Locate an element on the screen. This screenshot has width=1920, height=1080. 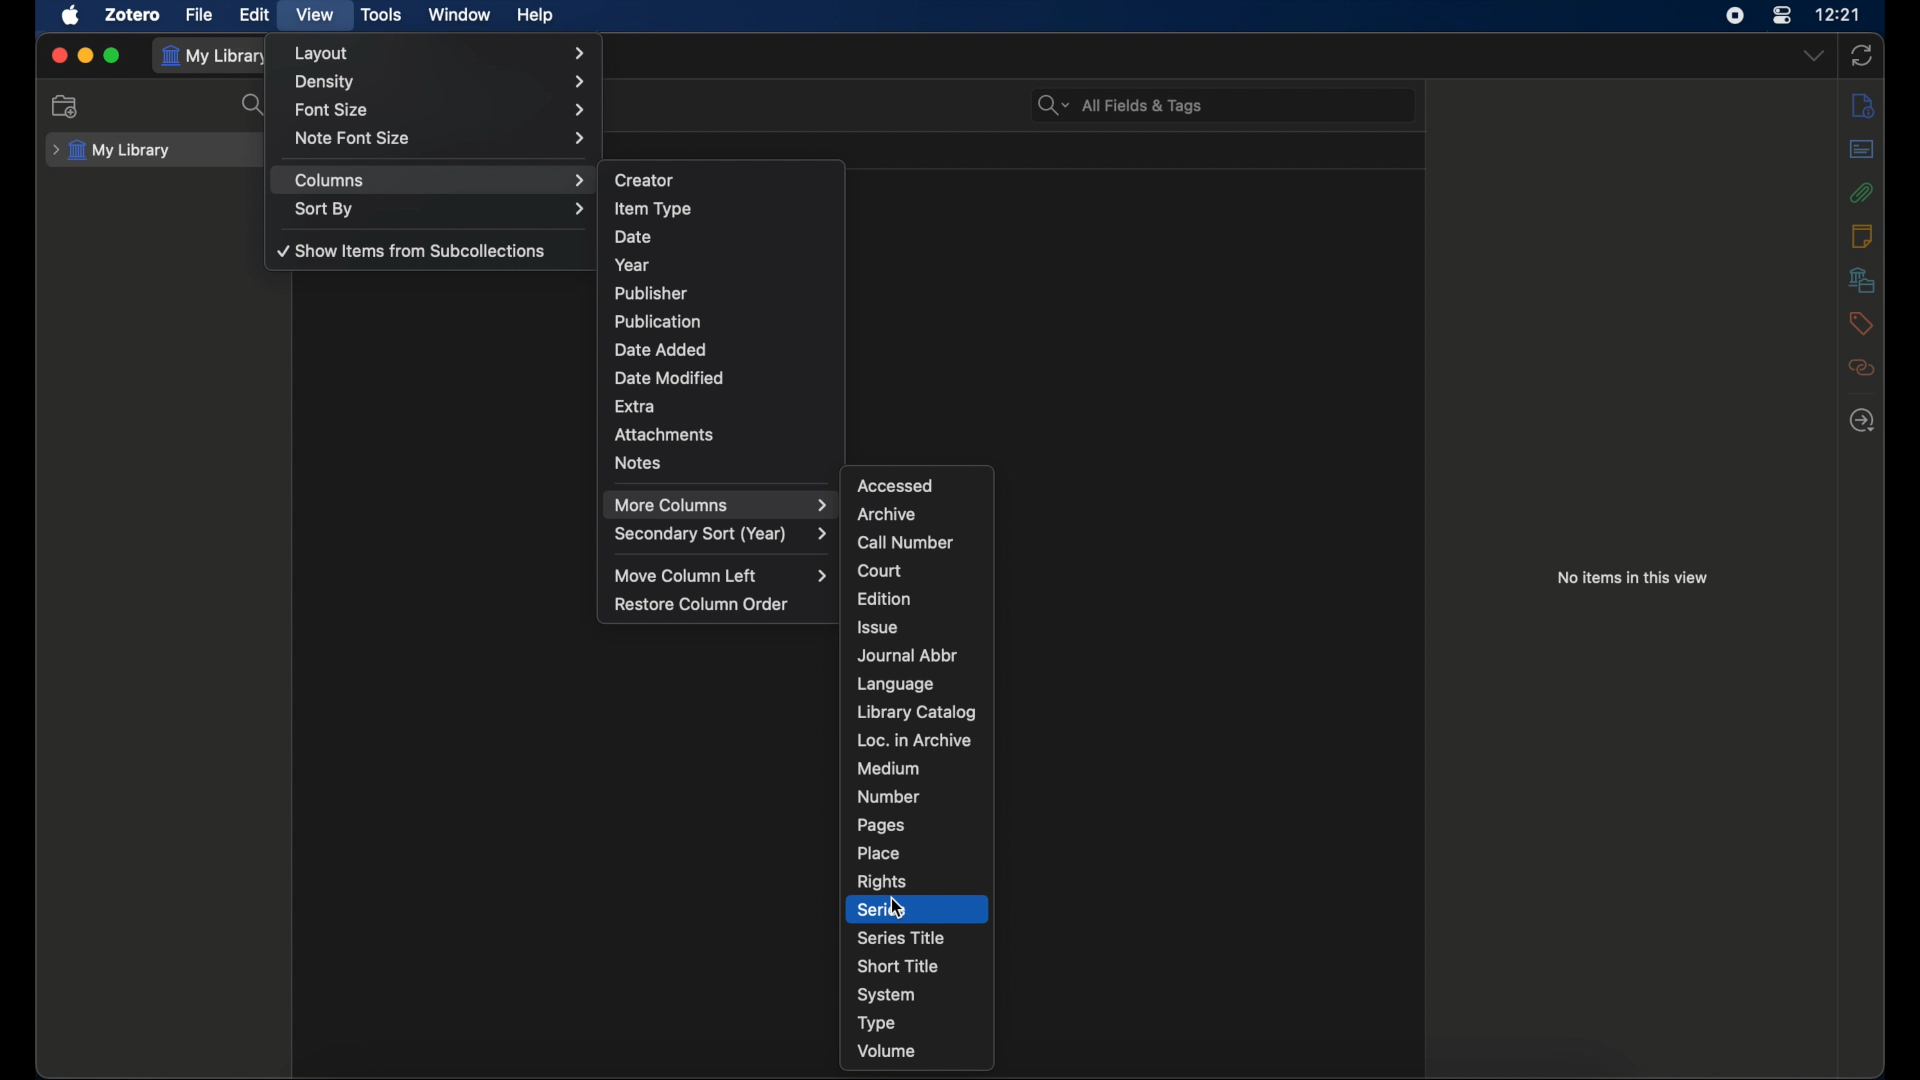
abstract is located at coordinates (1862, 149).